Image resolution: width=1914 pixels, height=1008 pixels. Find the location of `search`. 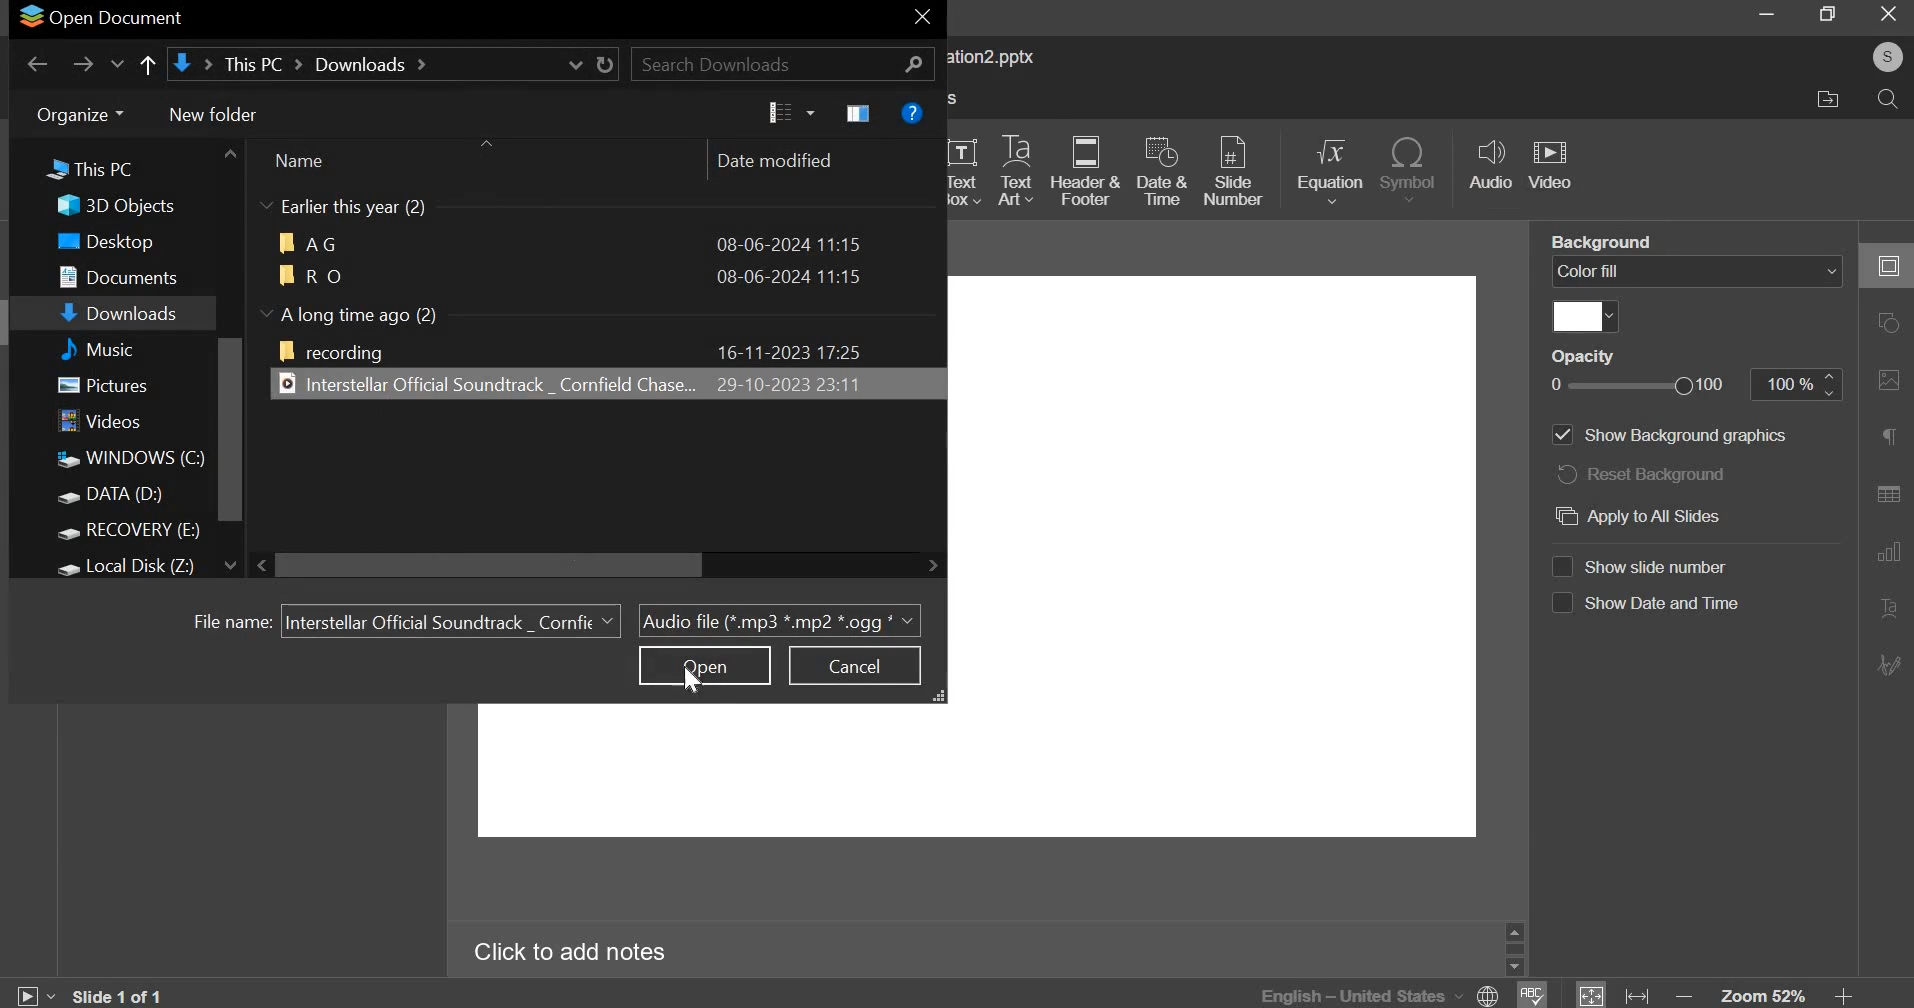

search is located at coordinates (782, 63).